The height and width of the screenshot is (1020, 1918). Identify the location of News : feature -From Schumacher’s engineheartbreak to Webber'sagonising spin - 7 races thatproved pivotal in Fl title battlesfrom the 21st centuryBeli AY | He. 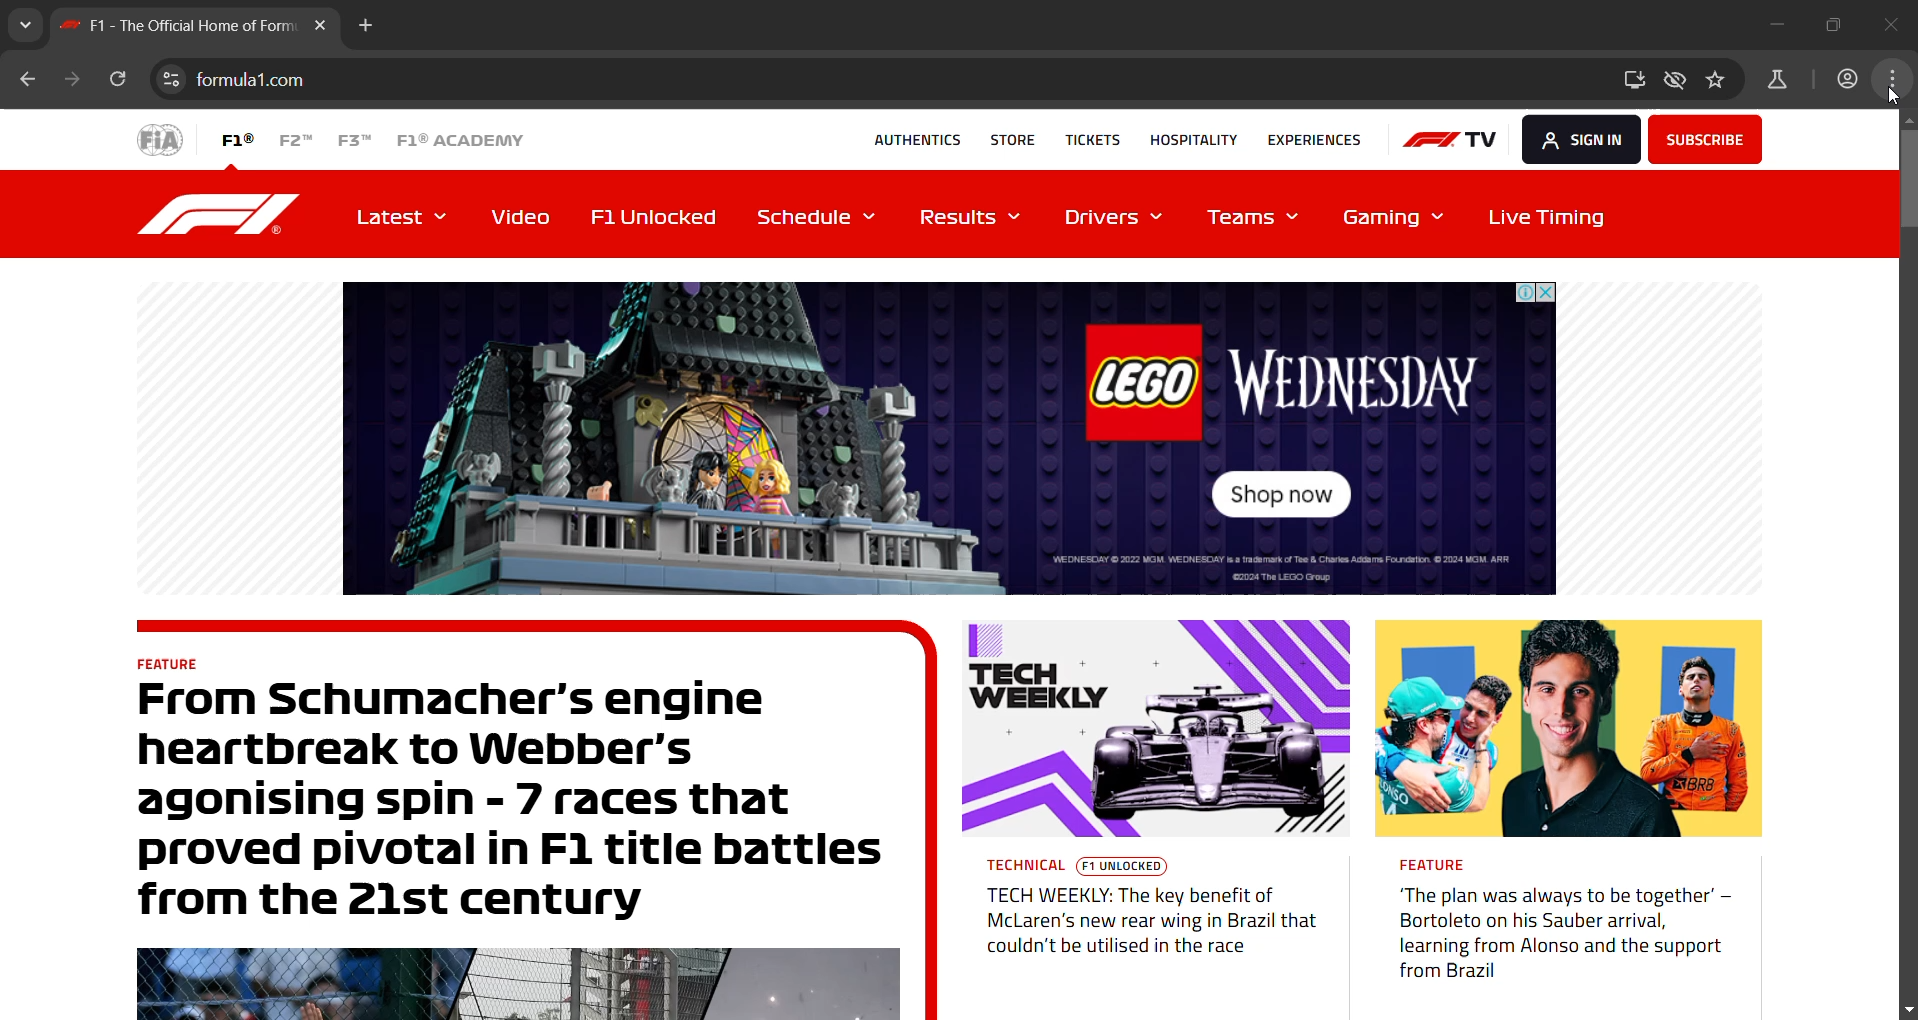
(538, 819).